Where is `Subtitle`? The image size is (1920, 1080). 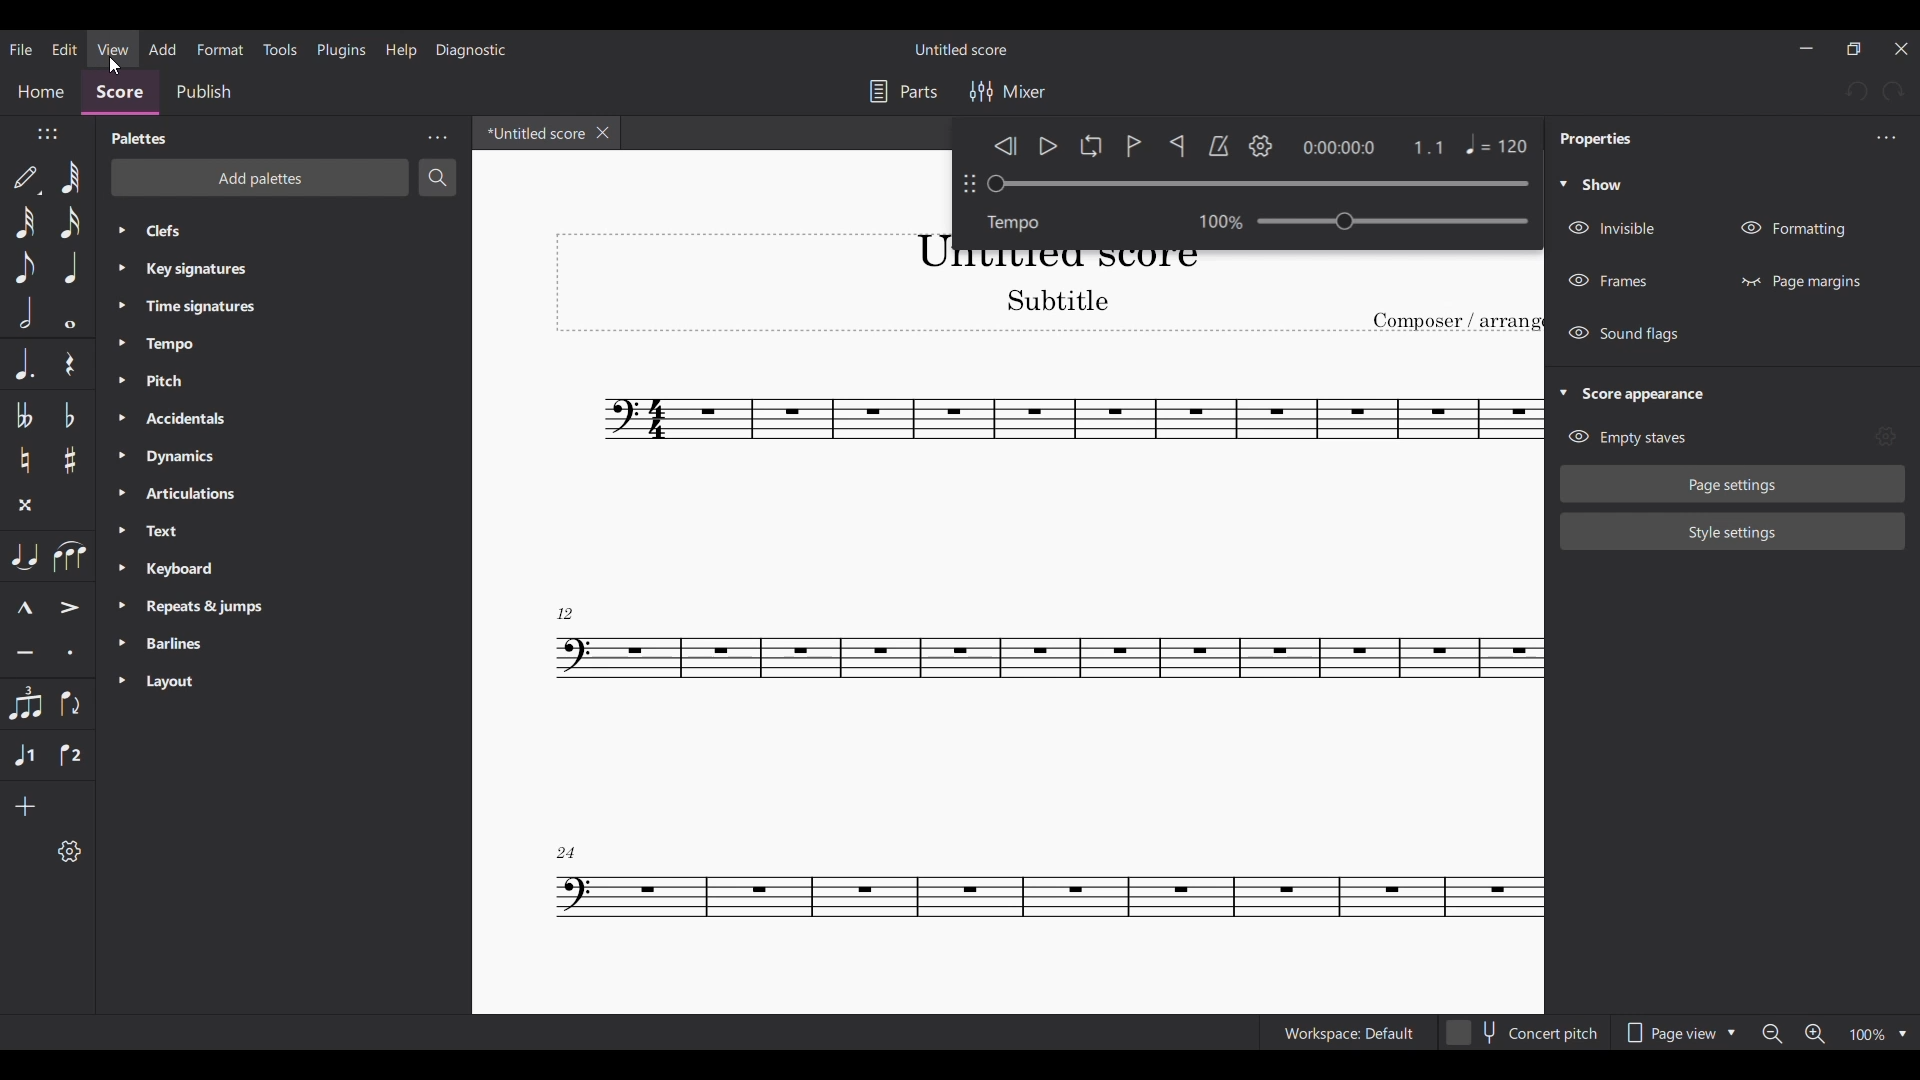 Subtitle is located at coordinates (1053, 300).